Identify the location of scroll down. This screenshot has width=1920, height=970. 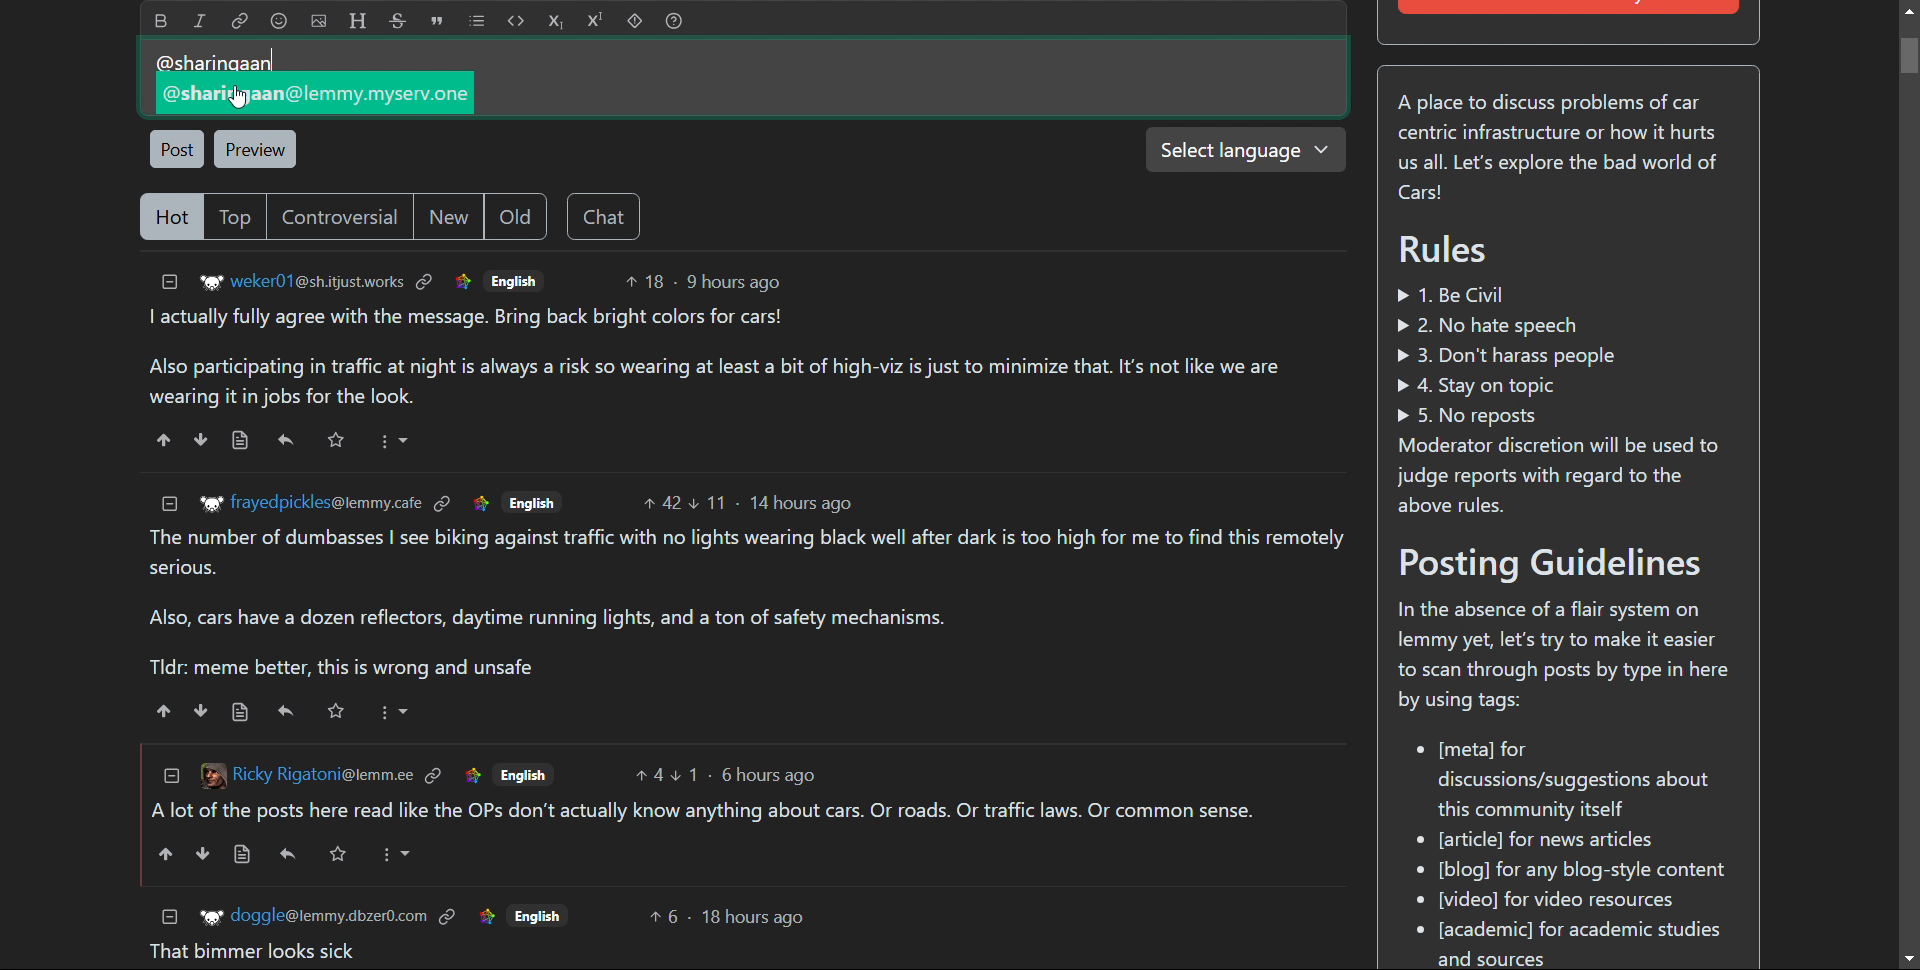
(1908, 959).